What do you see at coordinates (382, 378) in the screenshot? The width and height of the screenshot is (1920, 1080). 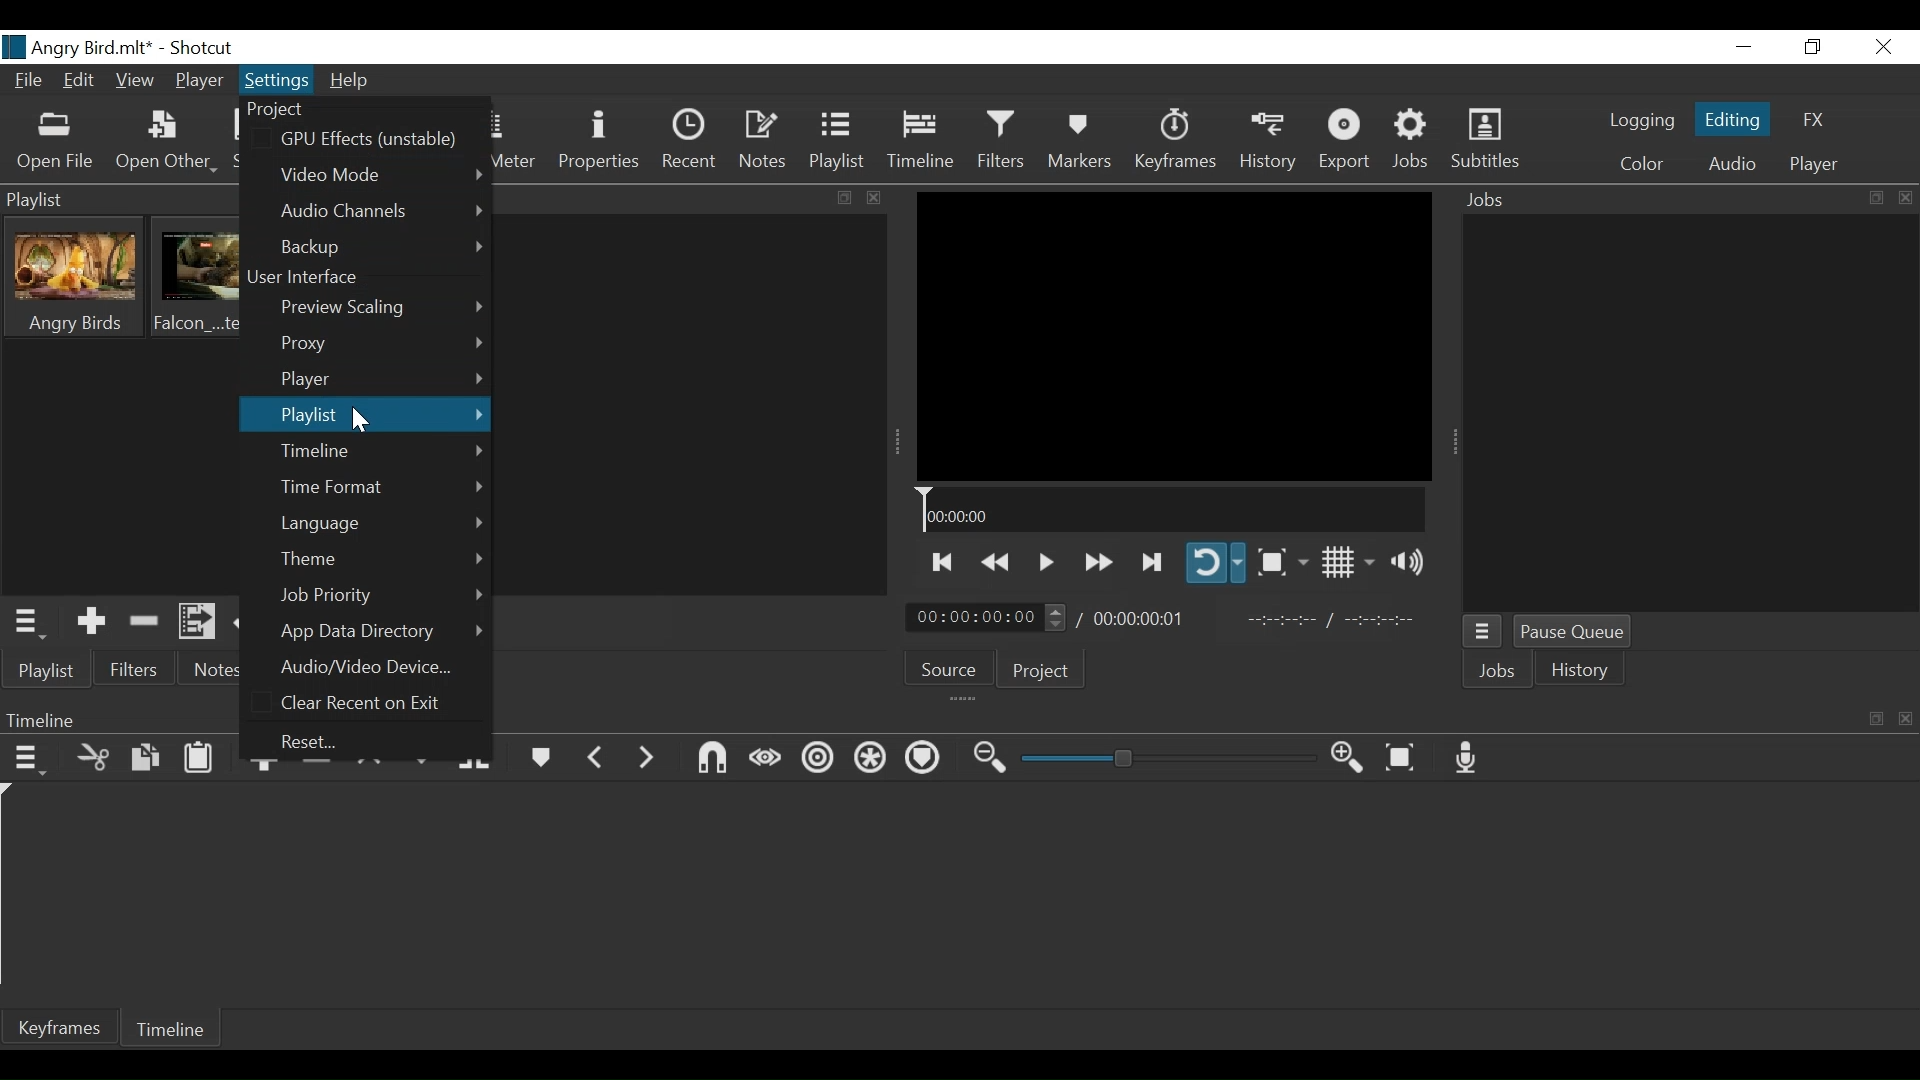 I see `Player` at bounding box center [382, 378].